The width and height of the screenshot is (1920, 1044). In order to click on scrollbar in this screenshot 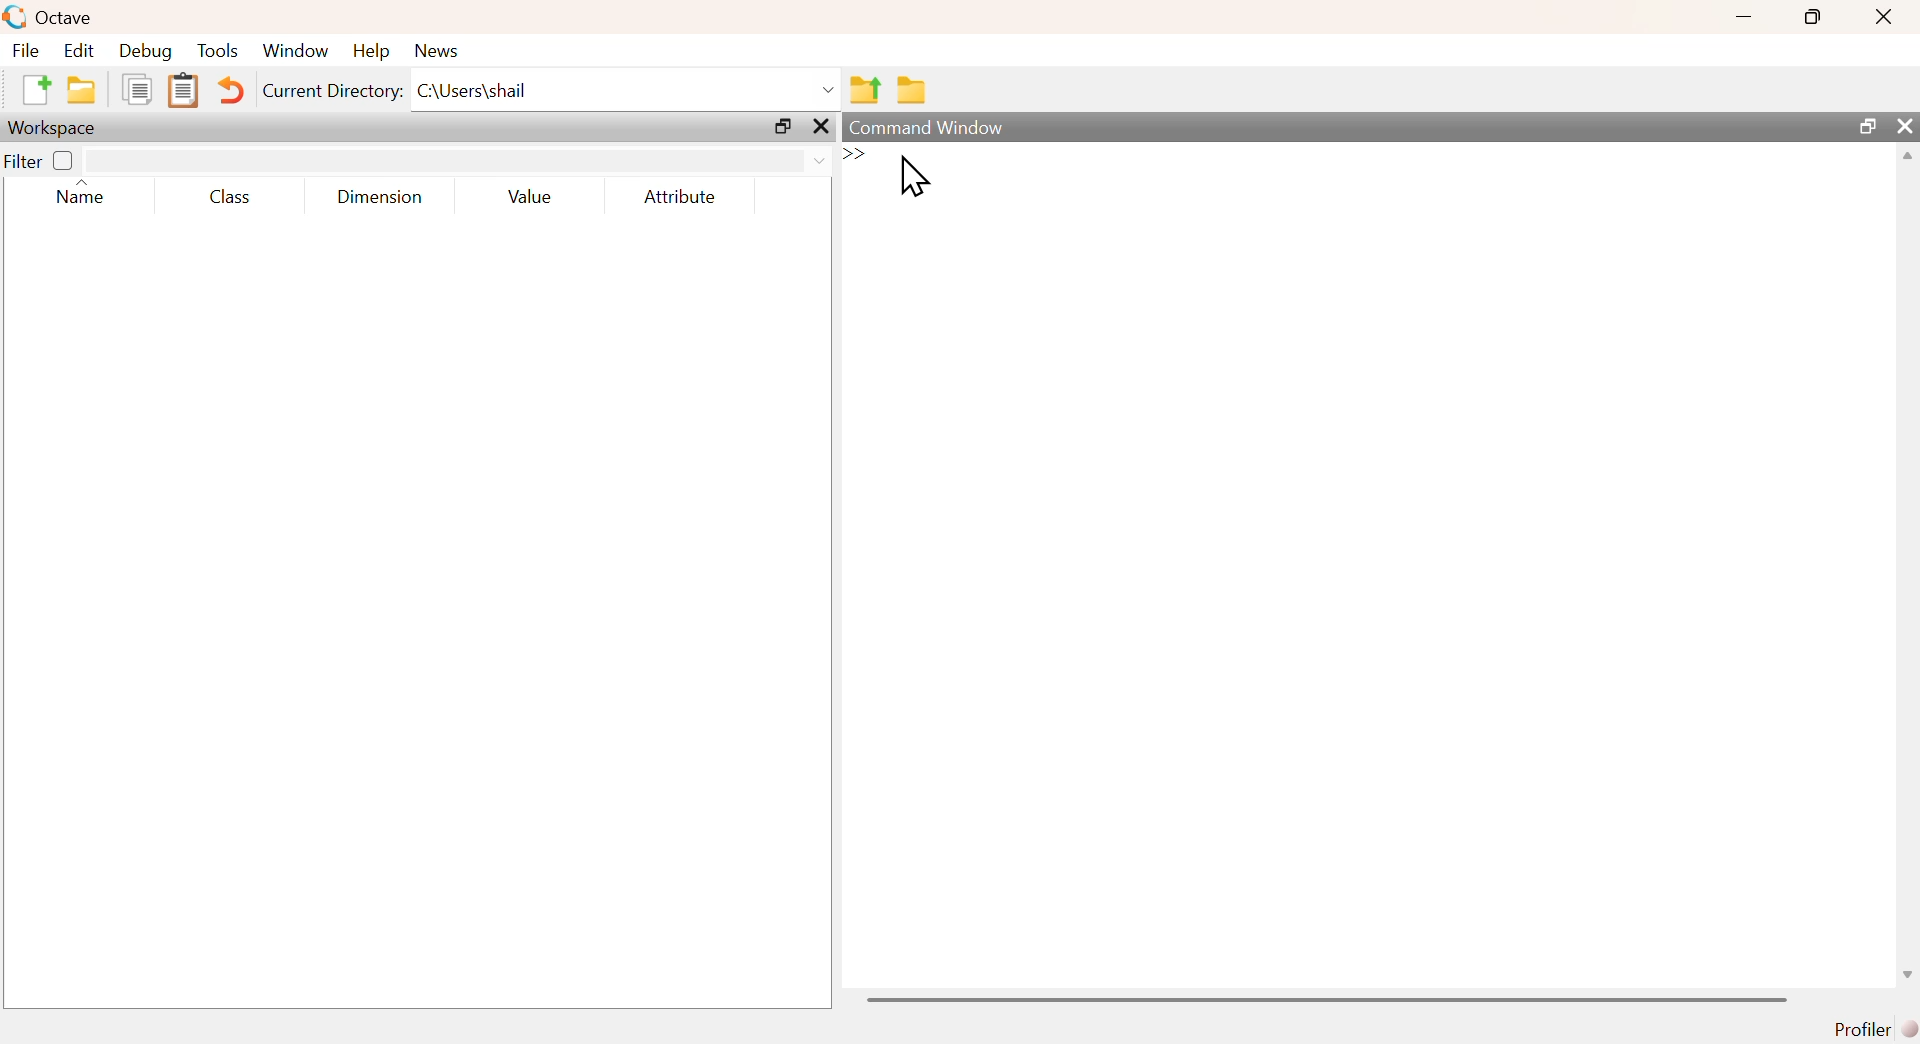, I will do `click(1909, 573)`.